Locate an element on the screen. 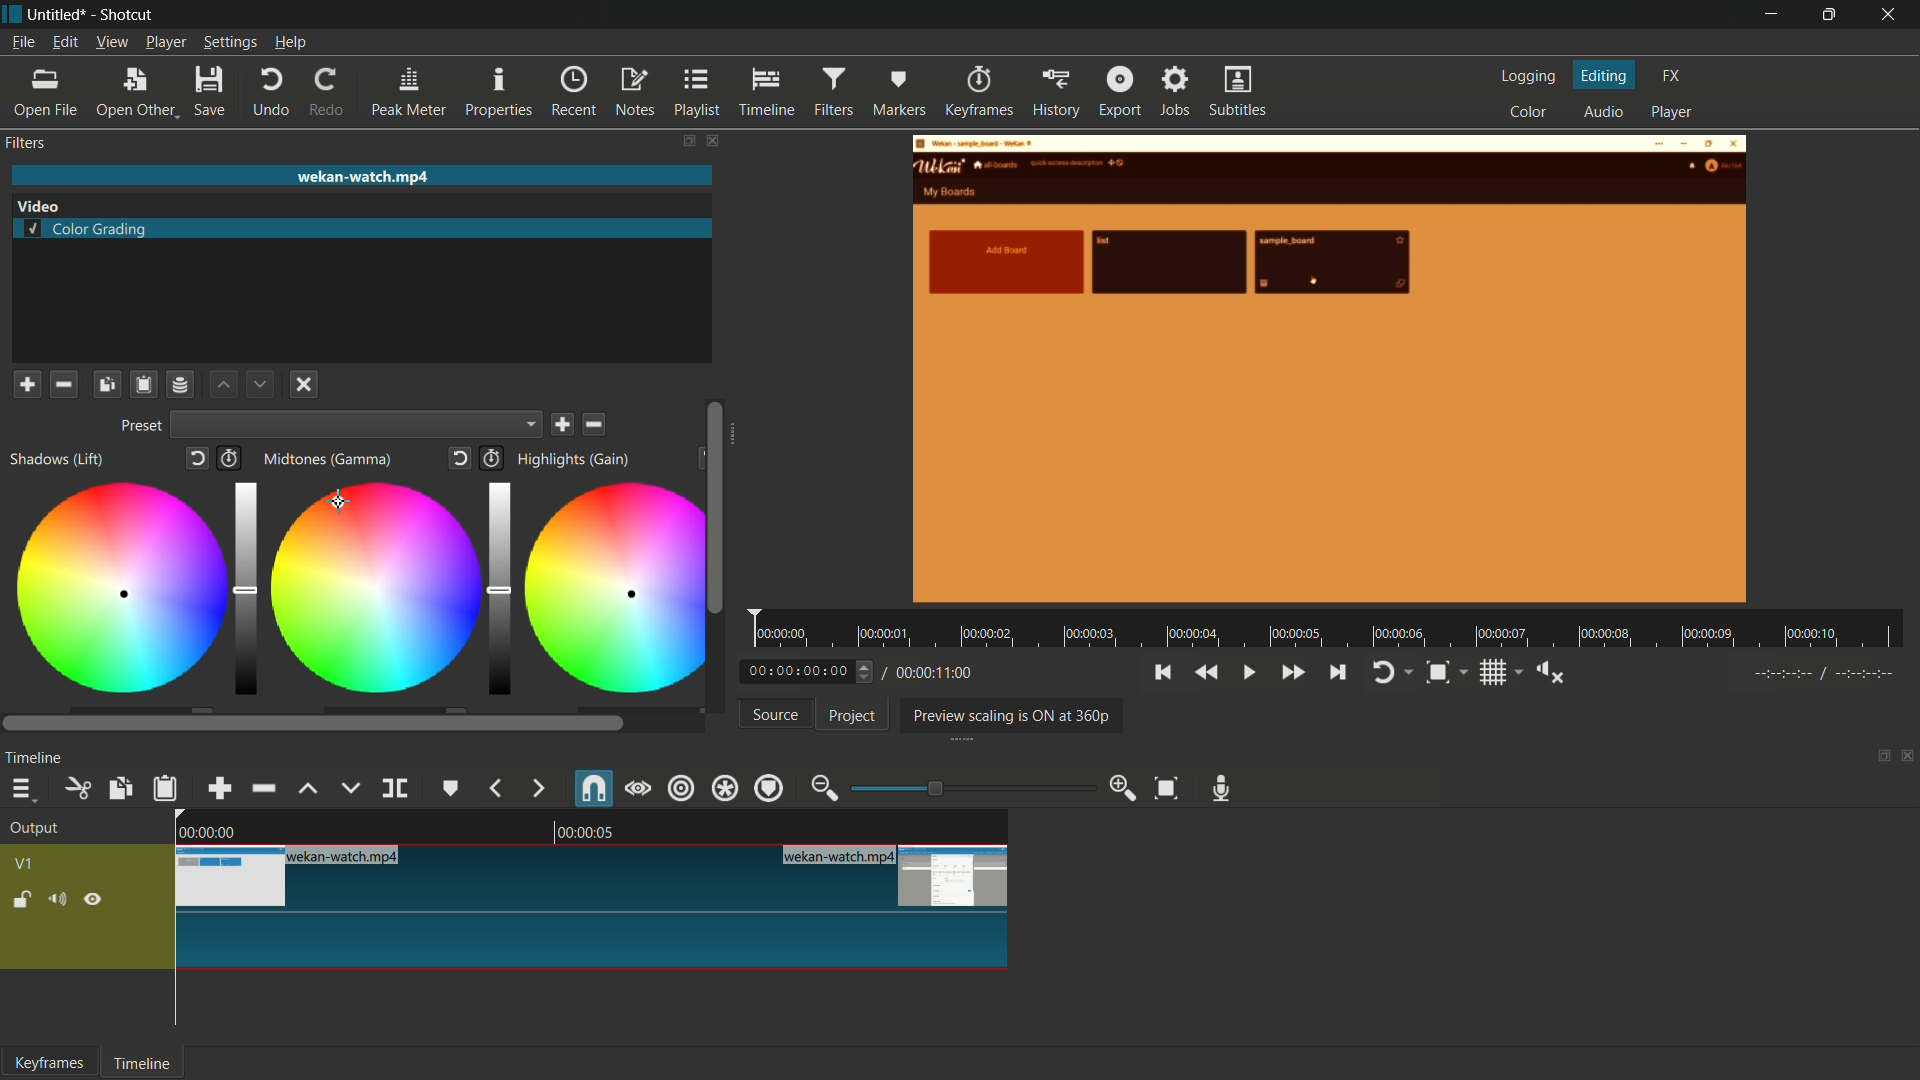 The height and width of the screenshot is (1080, 1920). close filter is located at coordinates (712, 141).